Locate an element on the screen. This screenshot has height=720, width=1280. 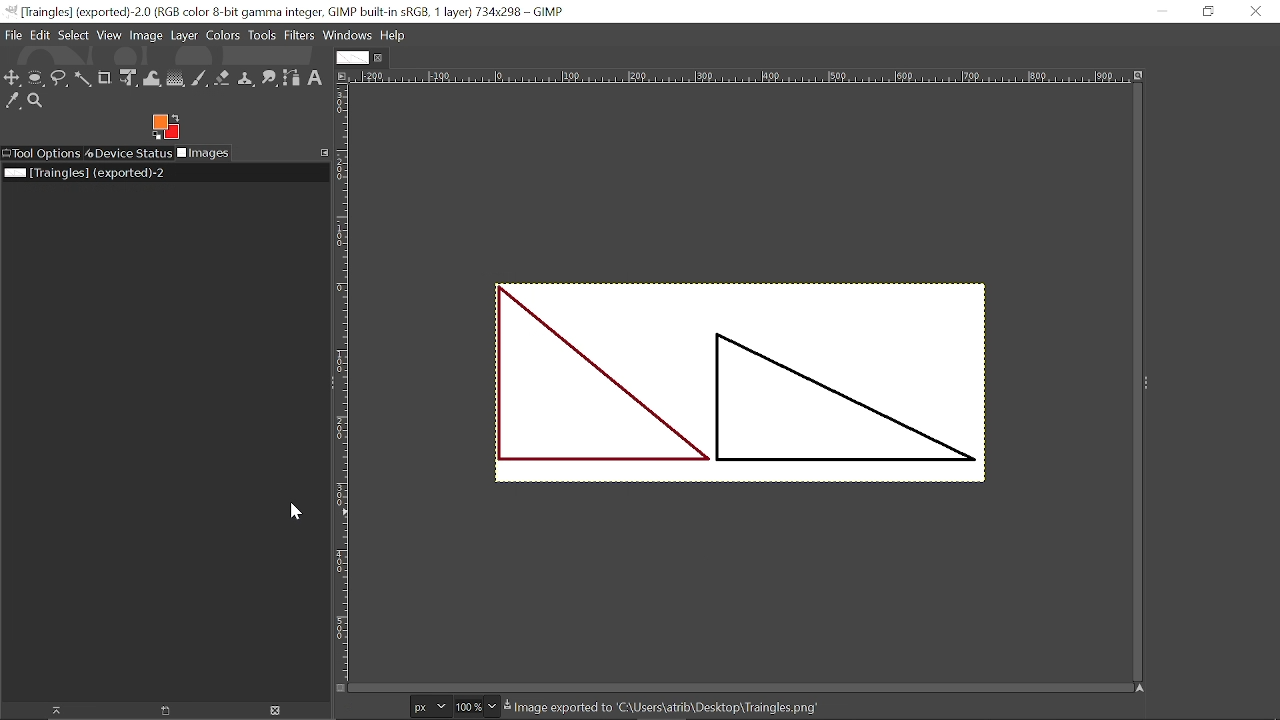
Image is located at coordinates (147, 37).